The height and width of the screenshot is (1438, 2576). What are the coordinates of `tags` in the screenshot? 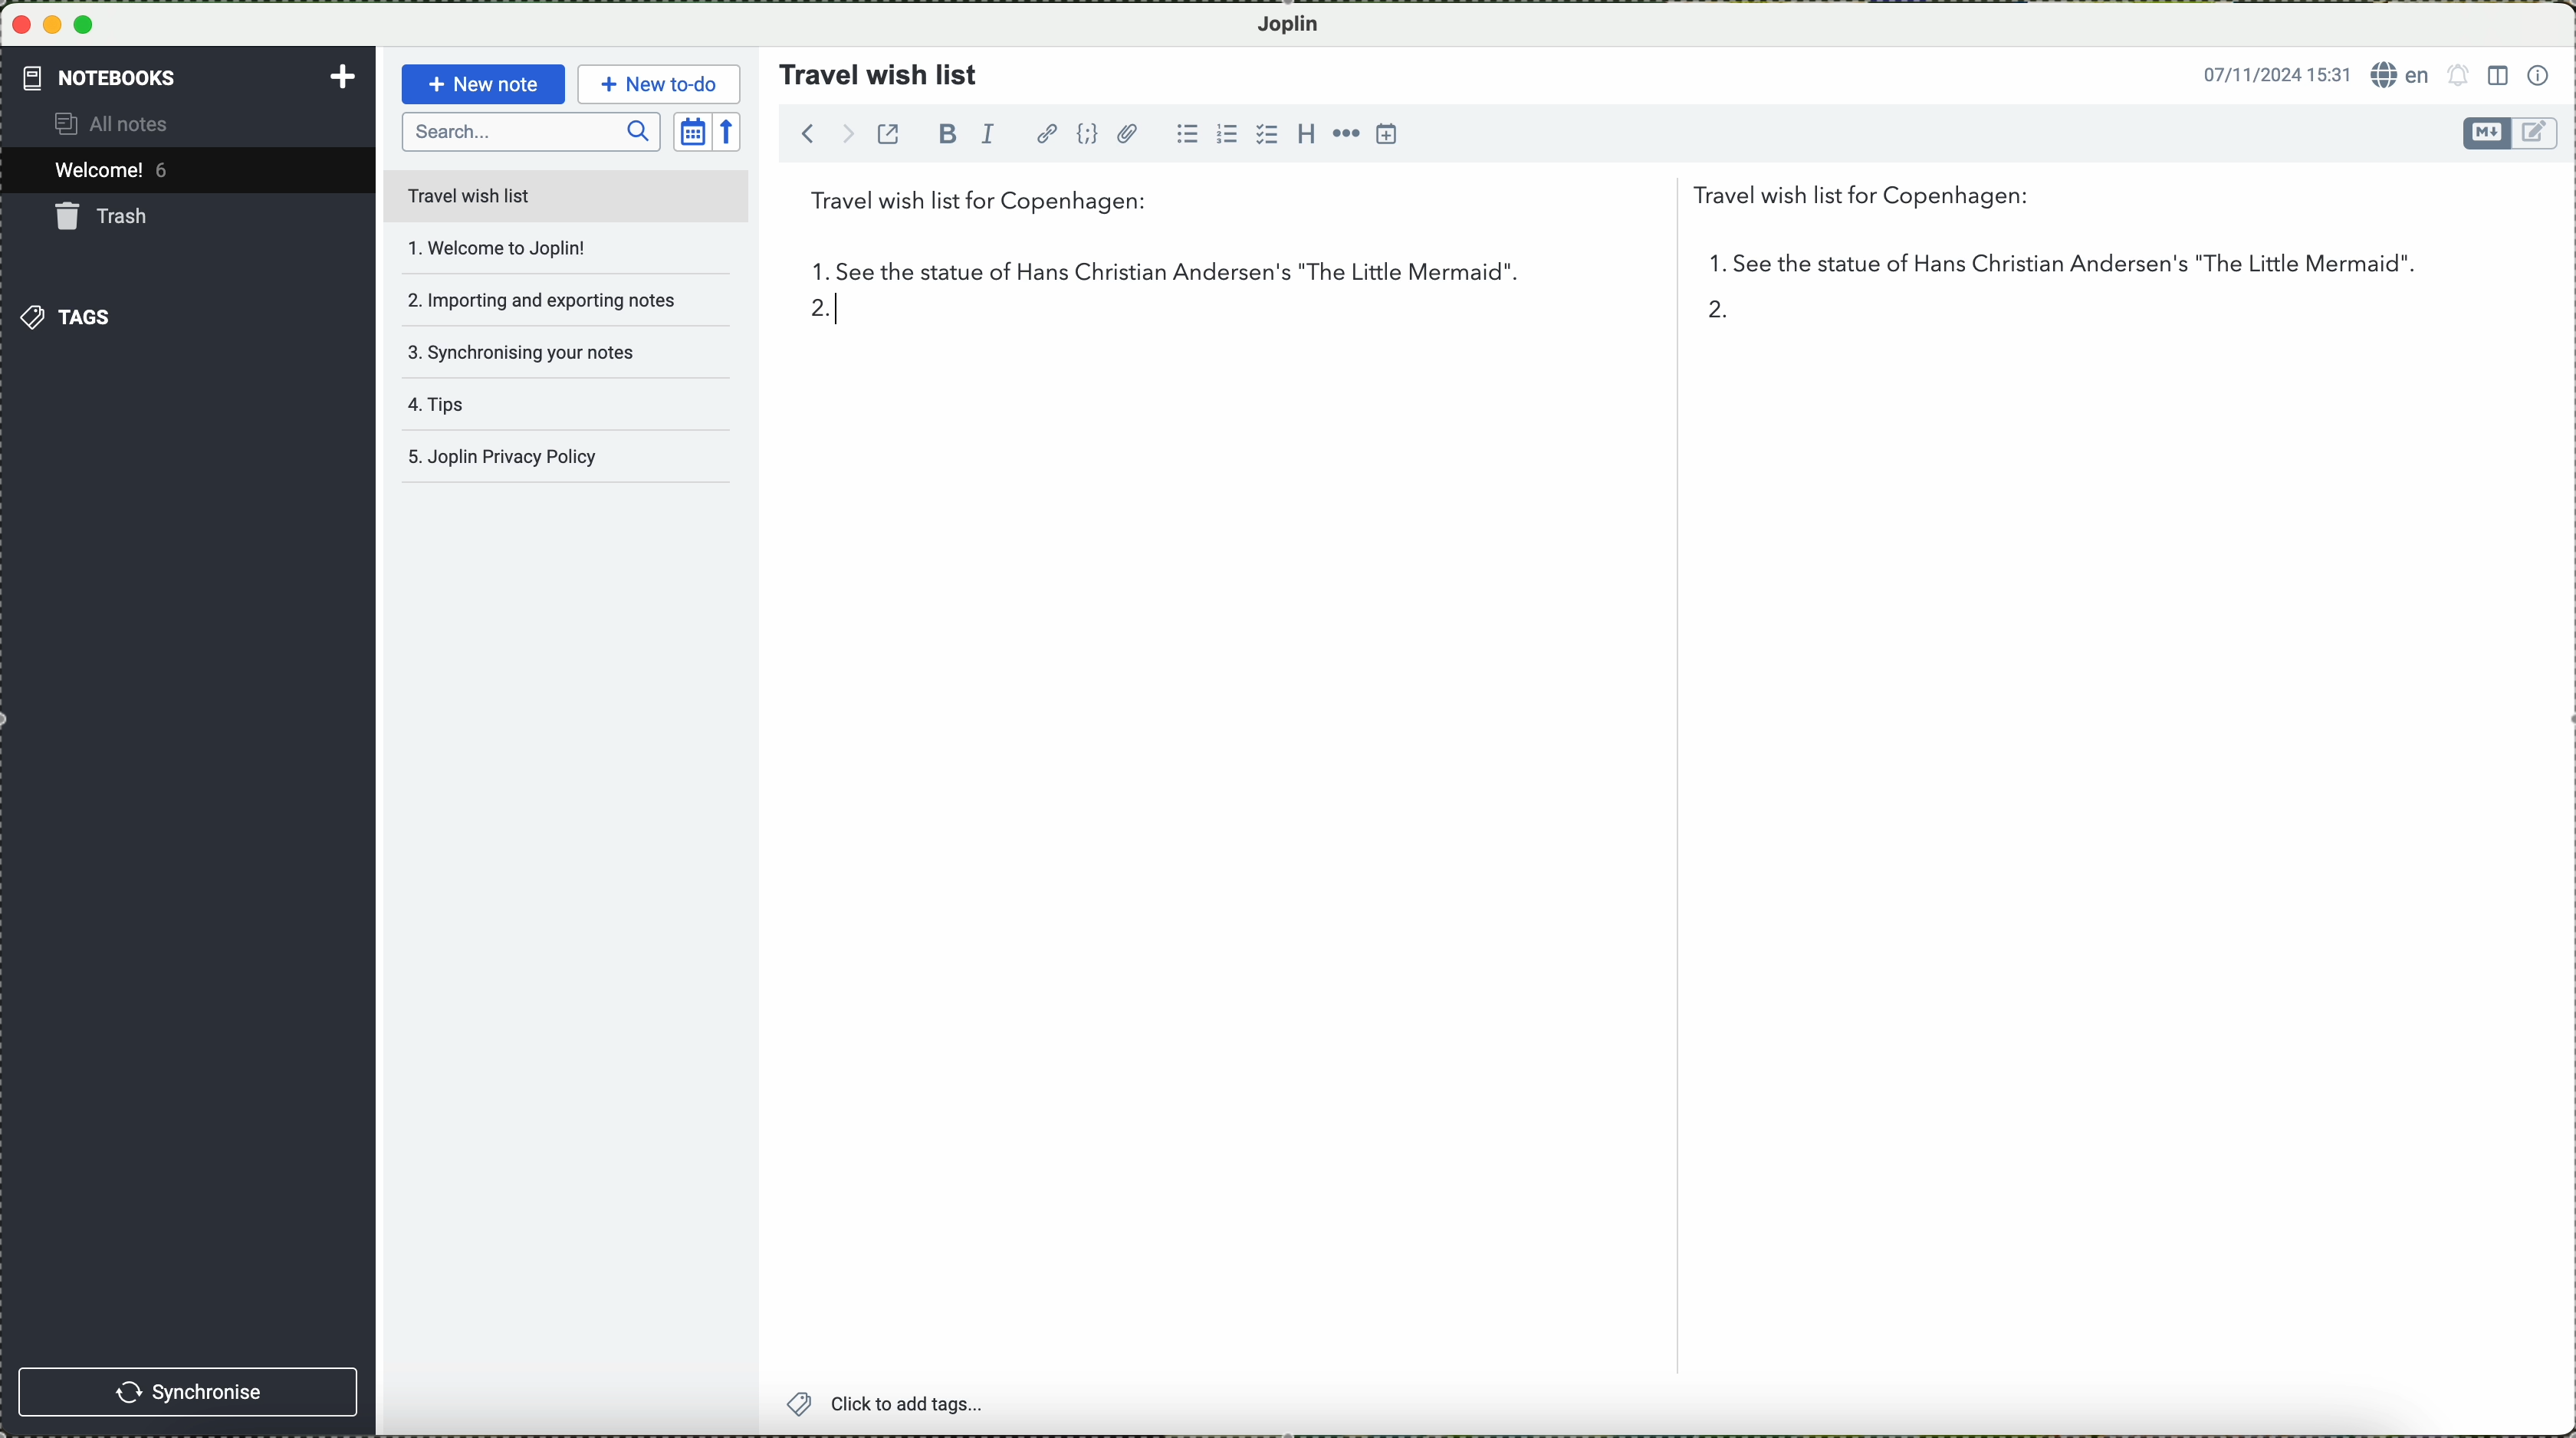 It's located at (69, 316).